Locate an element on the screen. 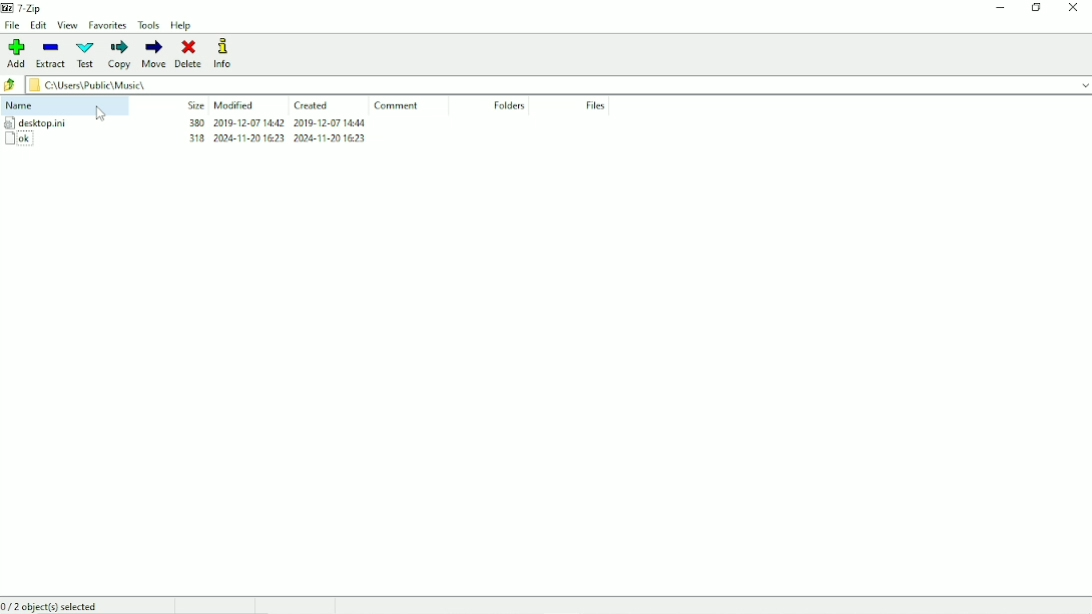 This screenshot has height=614, width=1092. Move is located at coordinates (154, 54).